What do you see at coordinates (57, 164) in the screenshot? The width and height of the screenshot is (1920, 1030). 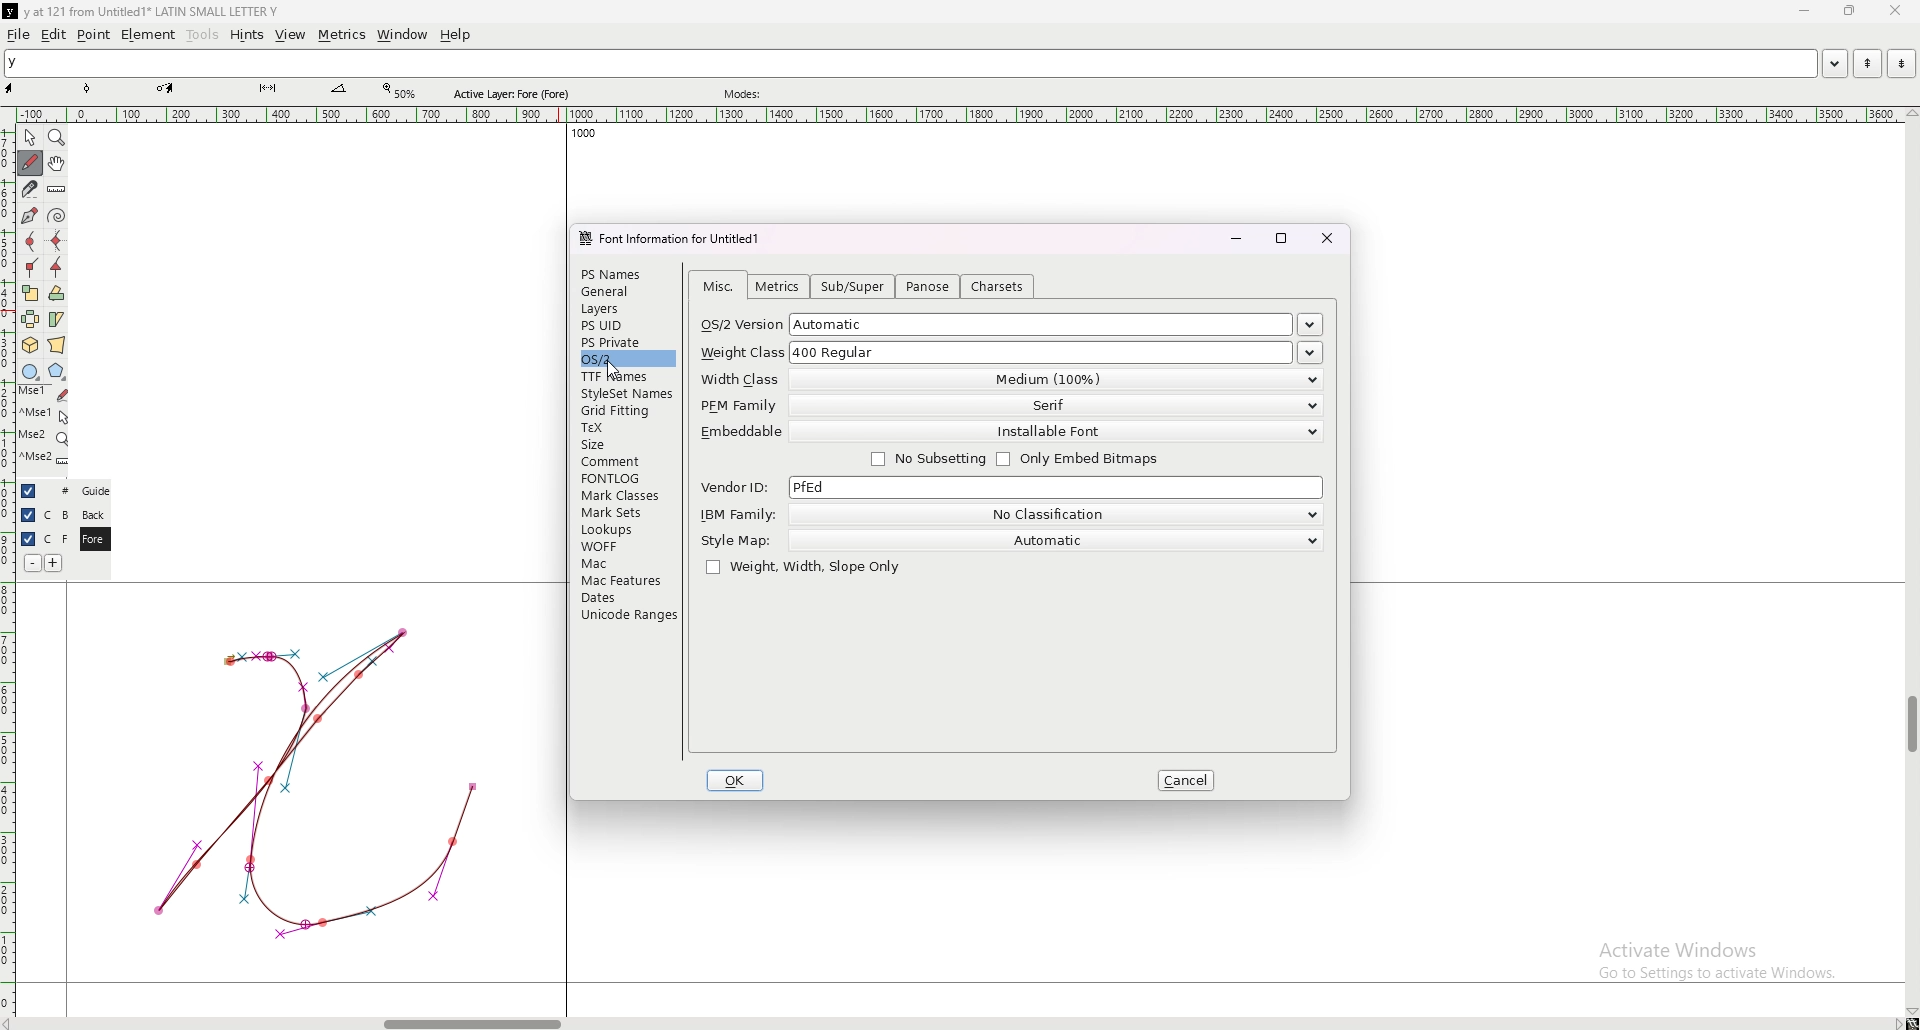 I see `scroll by hand` at bounding box center [57, 164].